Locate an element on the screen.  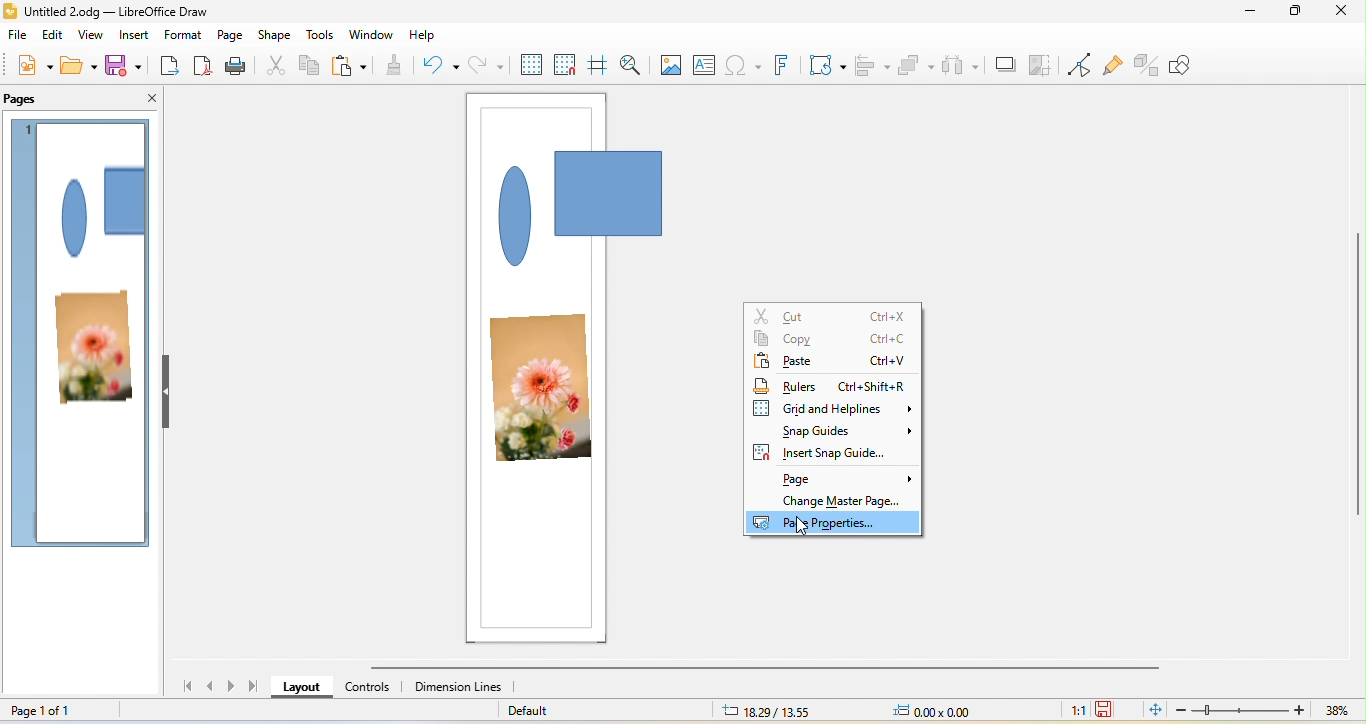
horizontal scroll bar is located at coordinates (764, 669).